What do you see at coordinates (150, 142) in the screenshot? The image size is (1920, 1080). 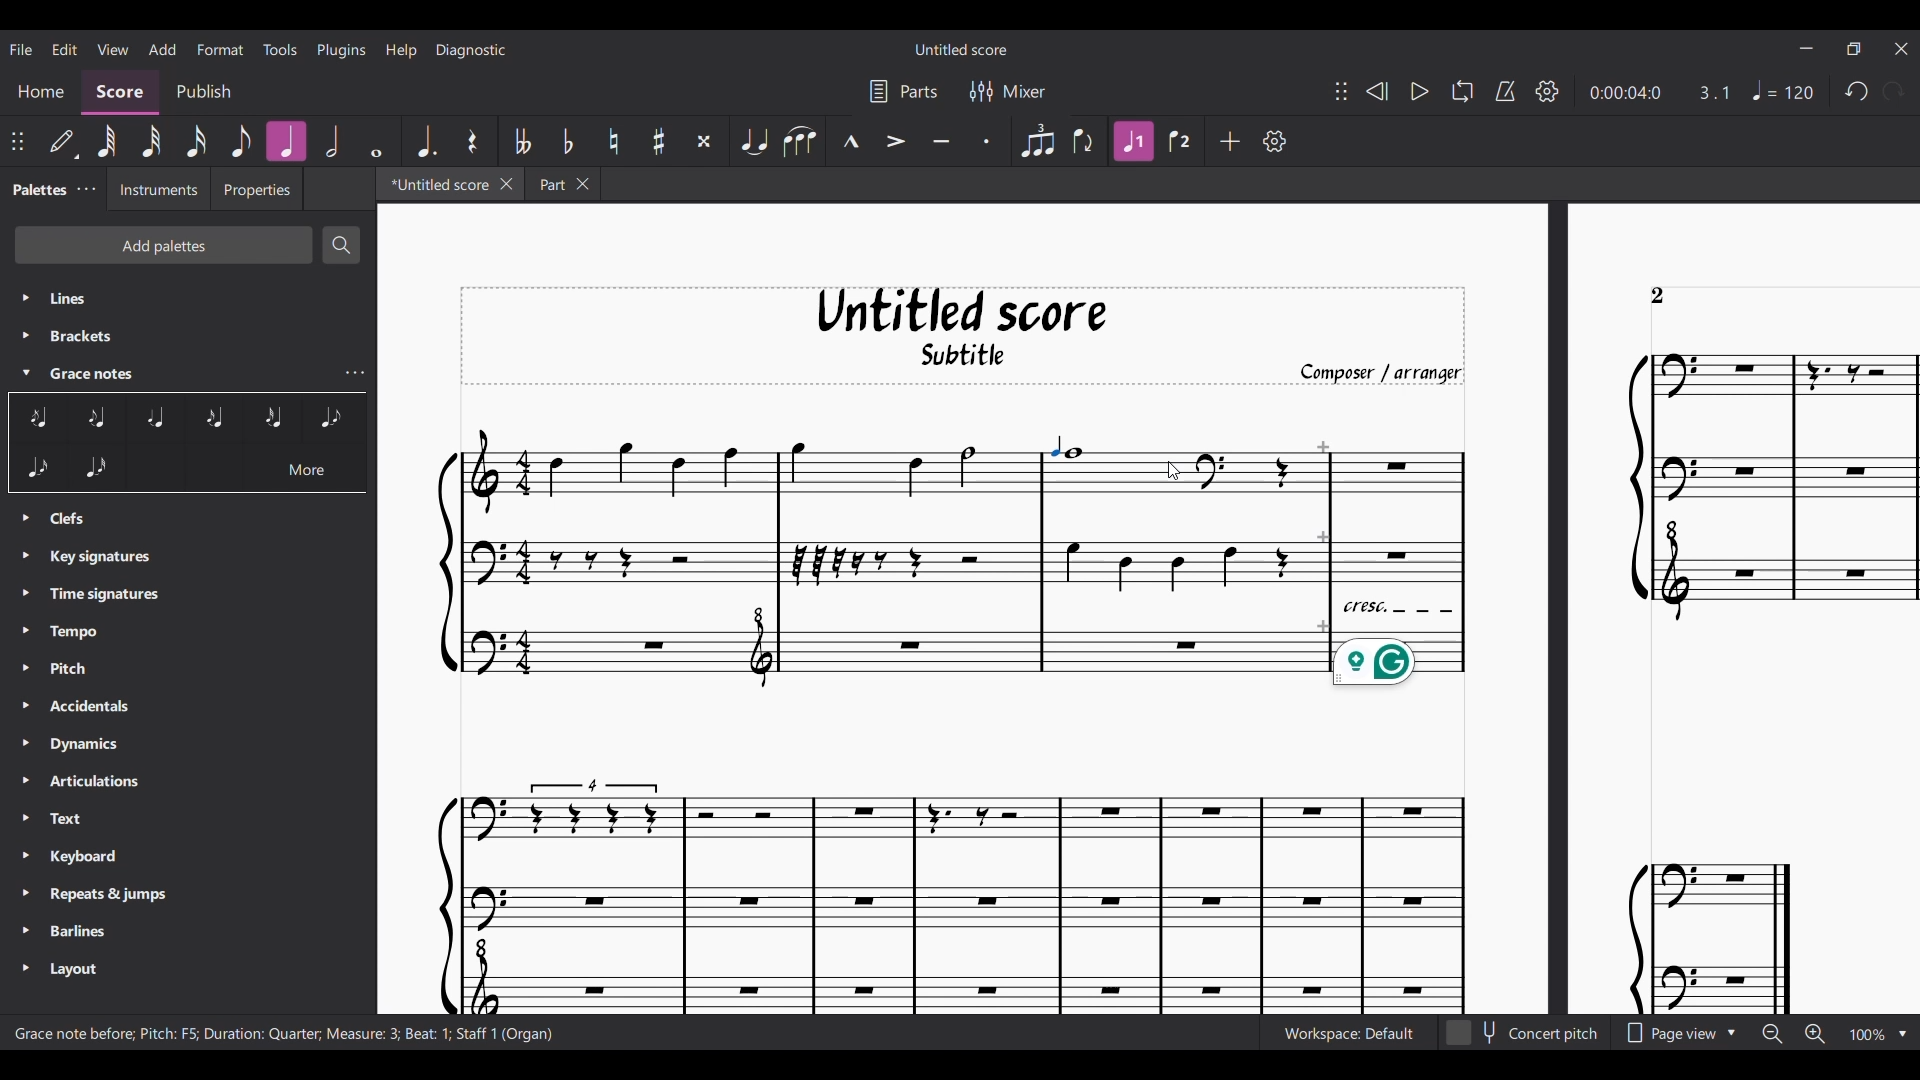 I see `32nd note` at bounding box center [150, 142].